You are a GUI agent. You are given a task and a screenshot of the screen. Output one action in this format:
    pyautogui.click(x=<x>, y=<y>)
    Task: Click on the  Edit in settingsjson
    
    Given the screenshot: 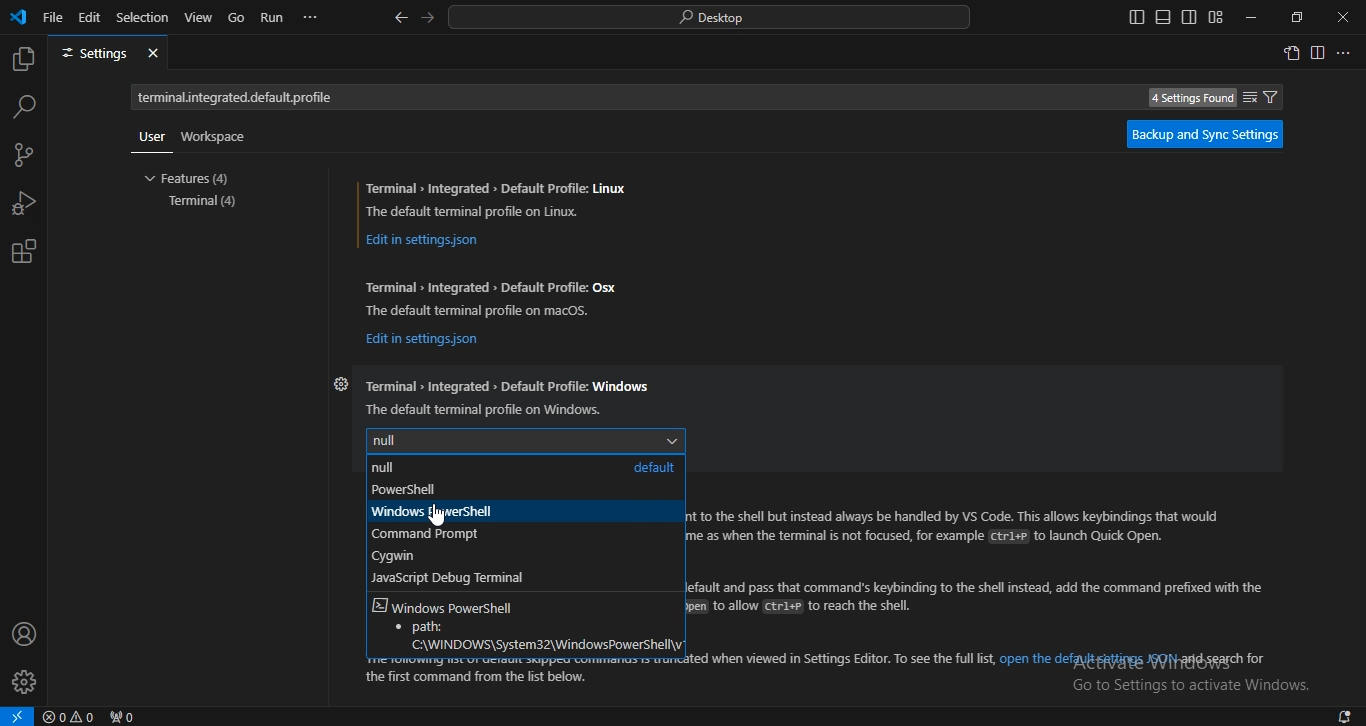 What is the action you would take?
    pyautogui.click(x=429, y=241)
    